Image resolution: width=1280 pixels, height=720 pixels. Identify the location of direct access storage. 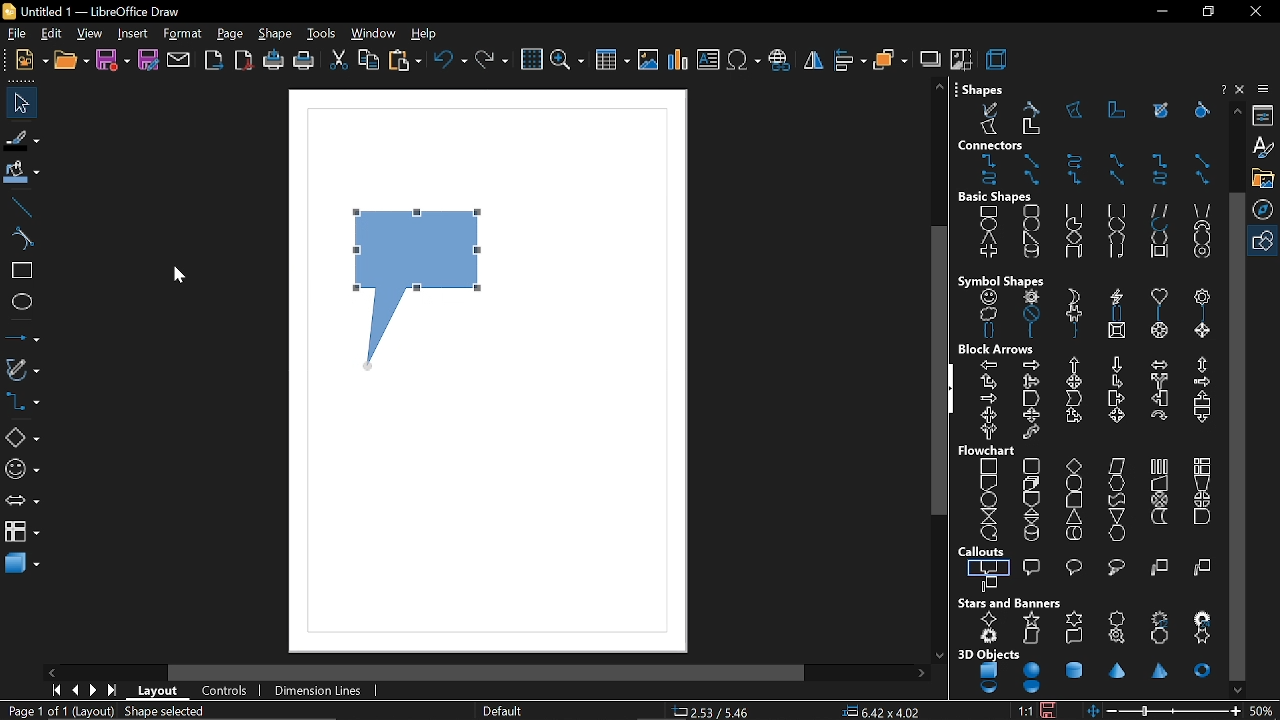
(1073, 534).